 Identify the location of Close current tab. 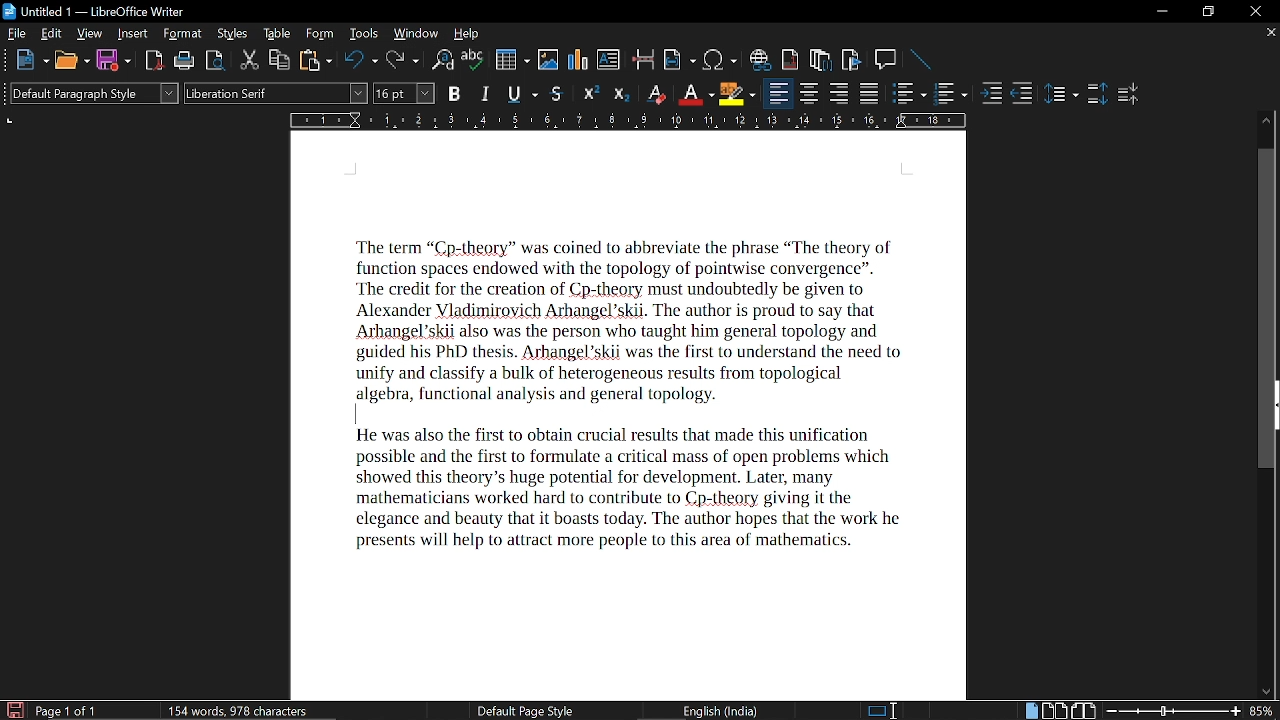
(1268, 35).